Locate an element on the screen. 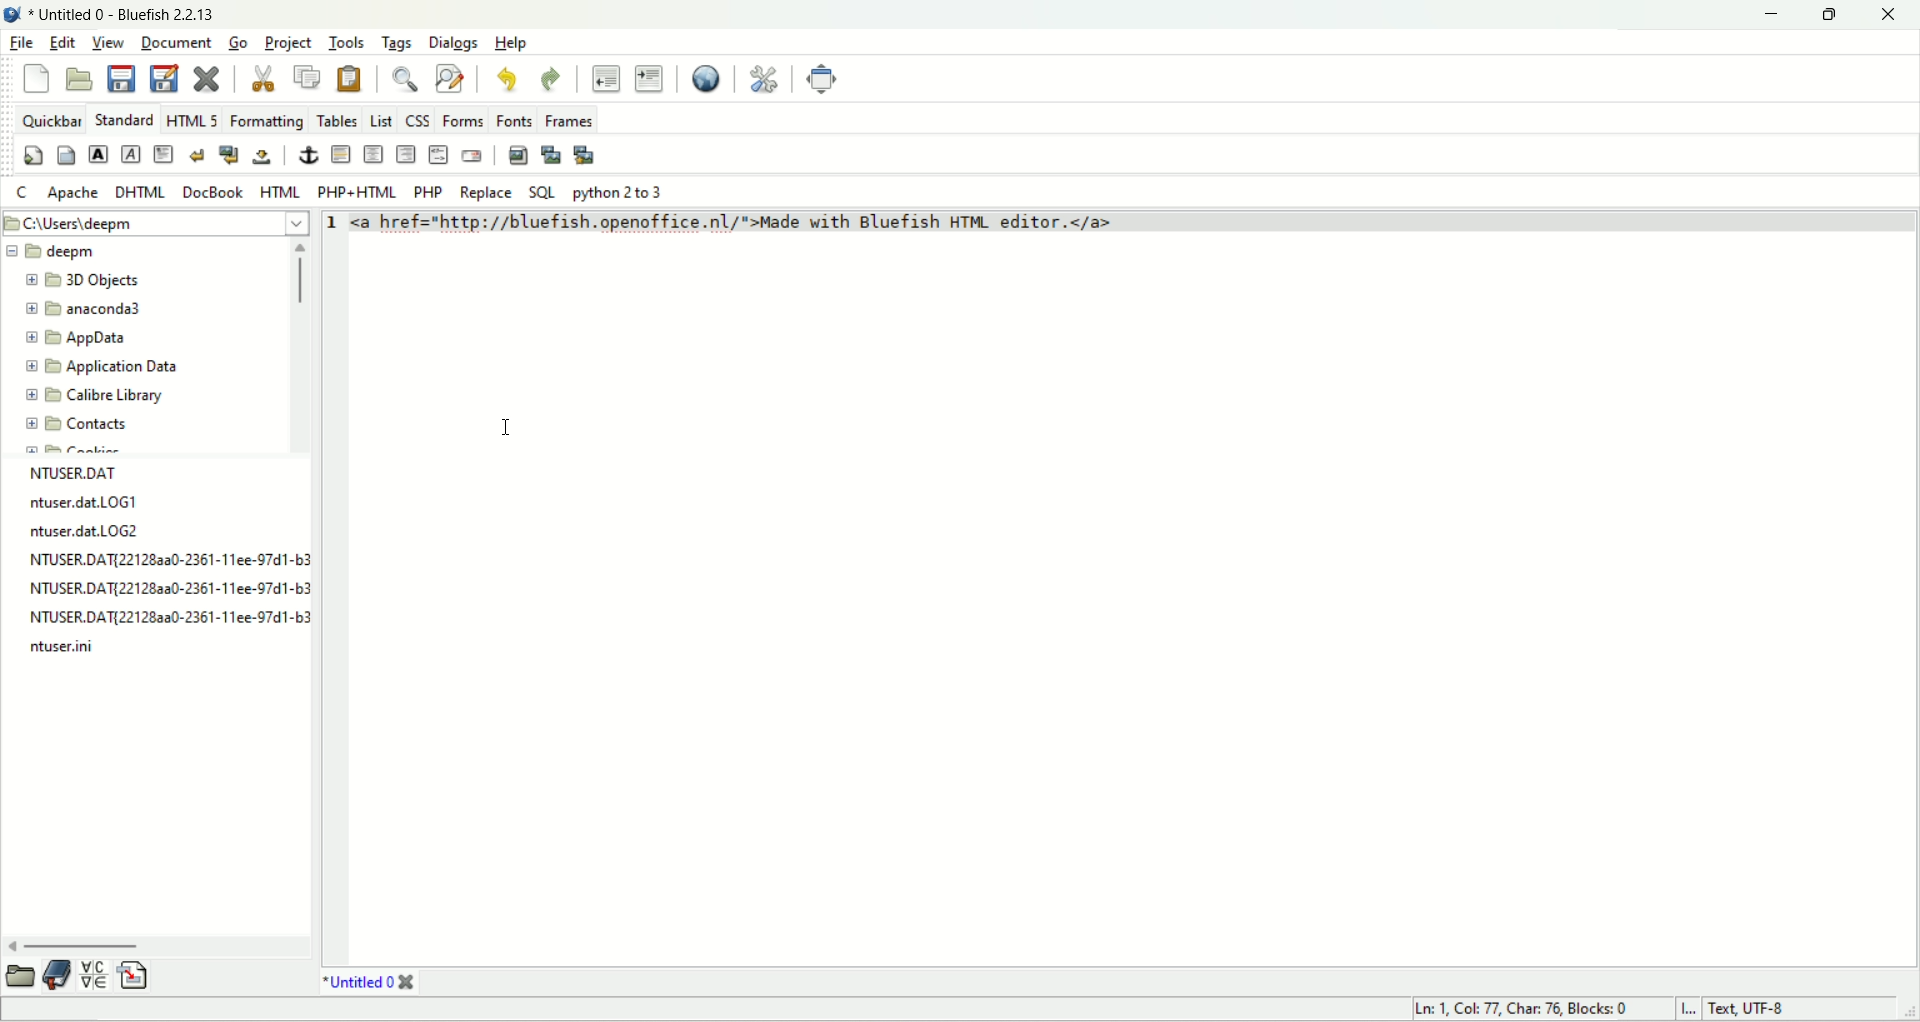  open file is located at coordinates (85, 77).